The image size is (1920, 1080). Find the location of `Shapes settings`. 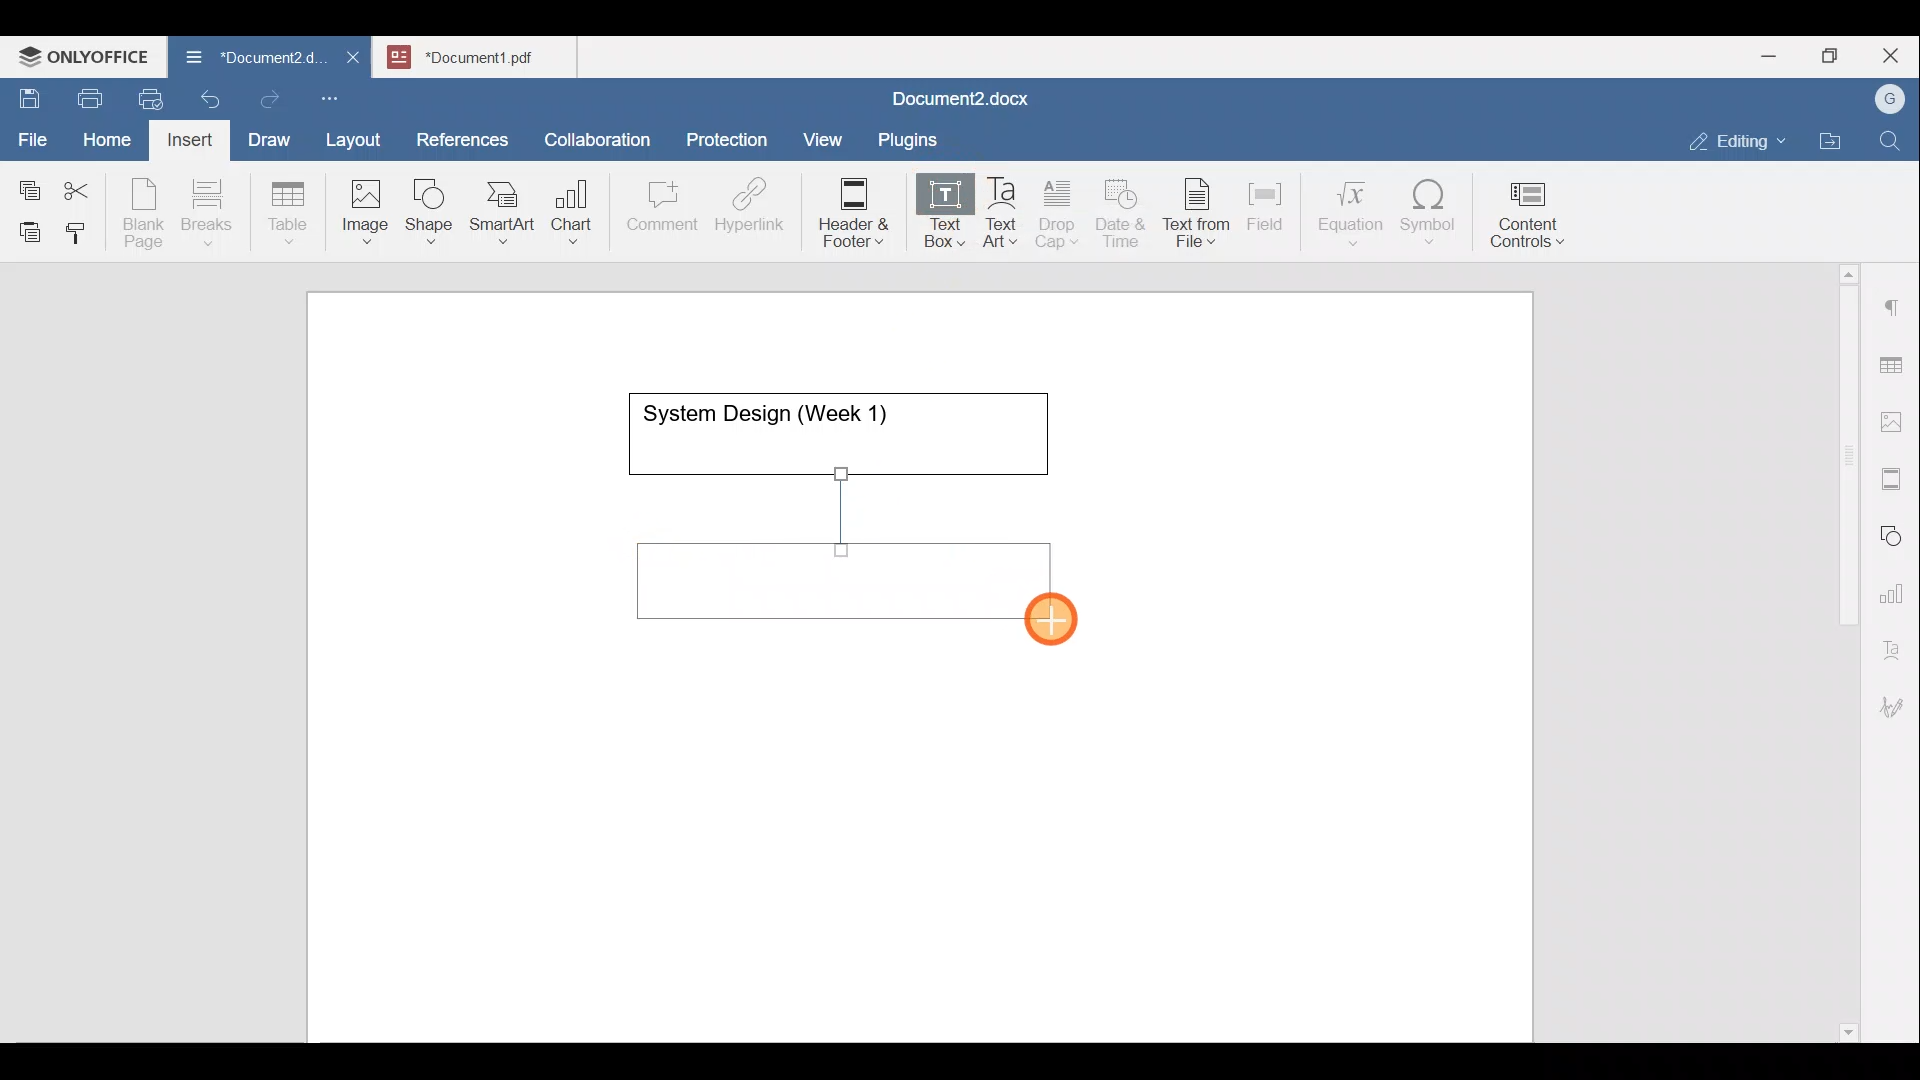

Shapes settings is located at coordinates (1895, 533).